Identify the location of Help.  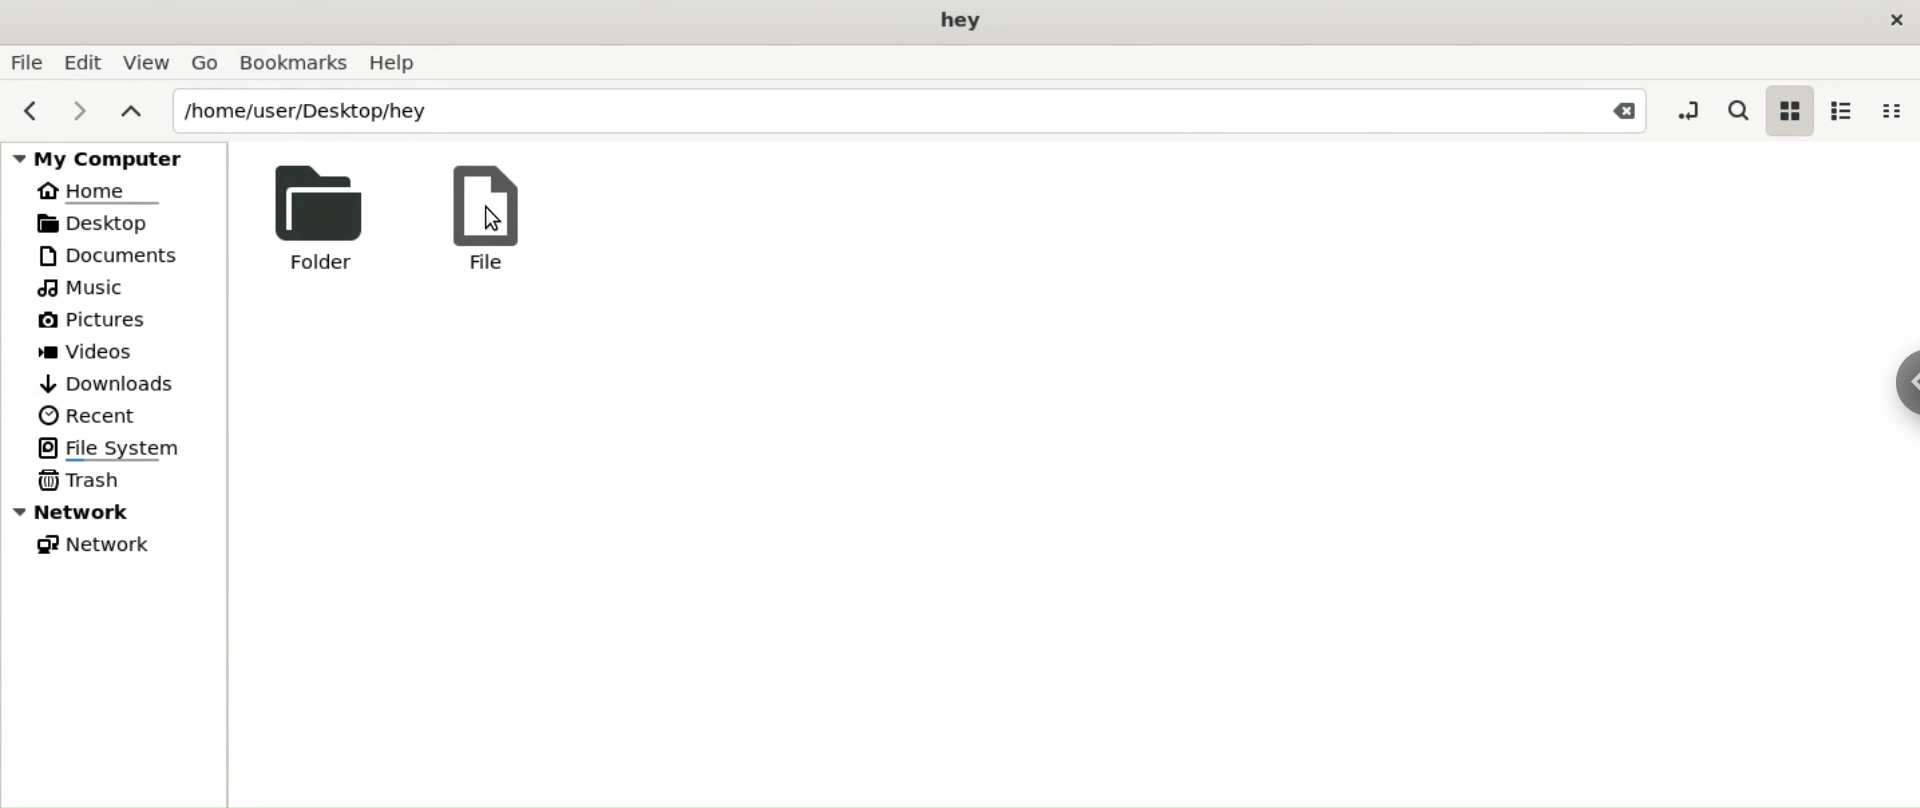
(399, 63).